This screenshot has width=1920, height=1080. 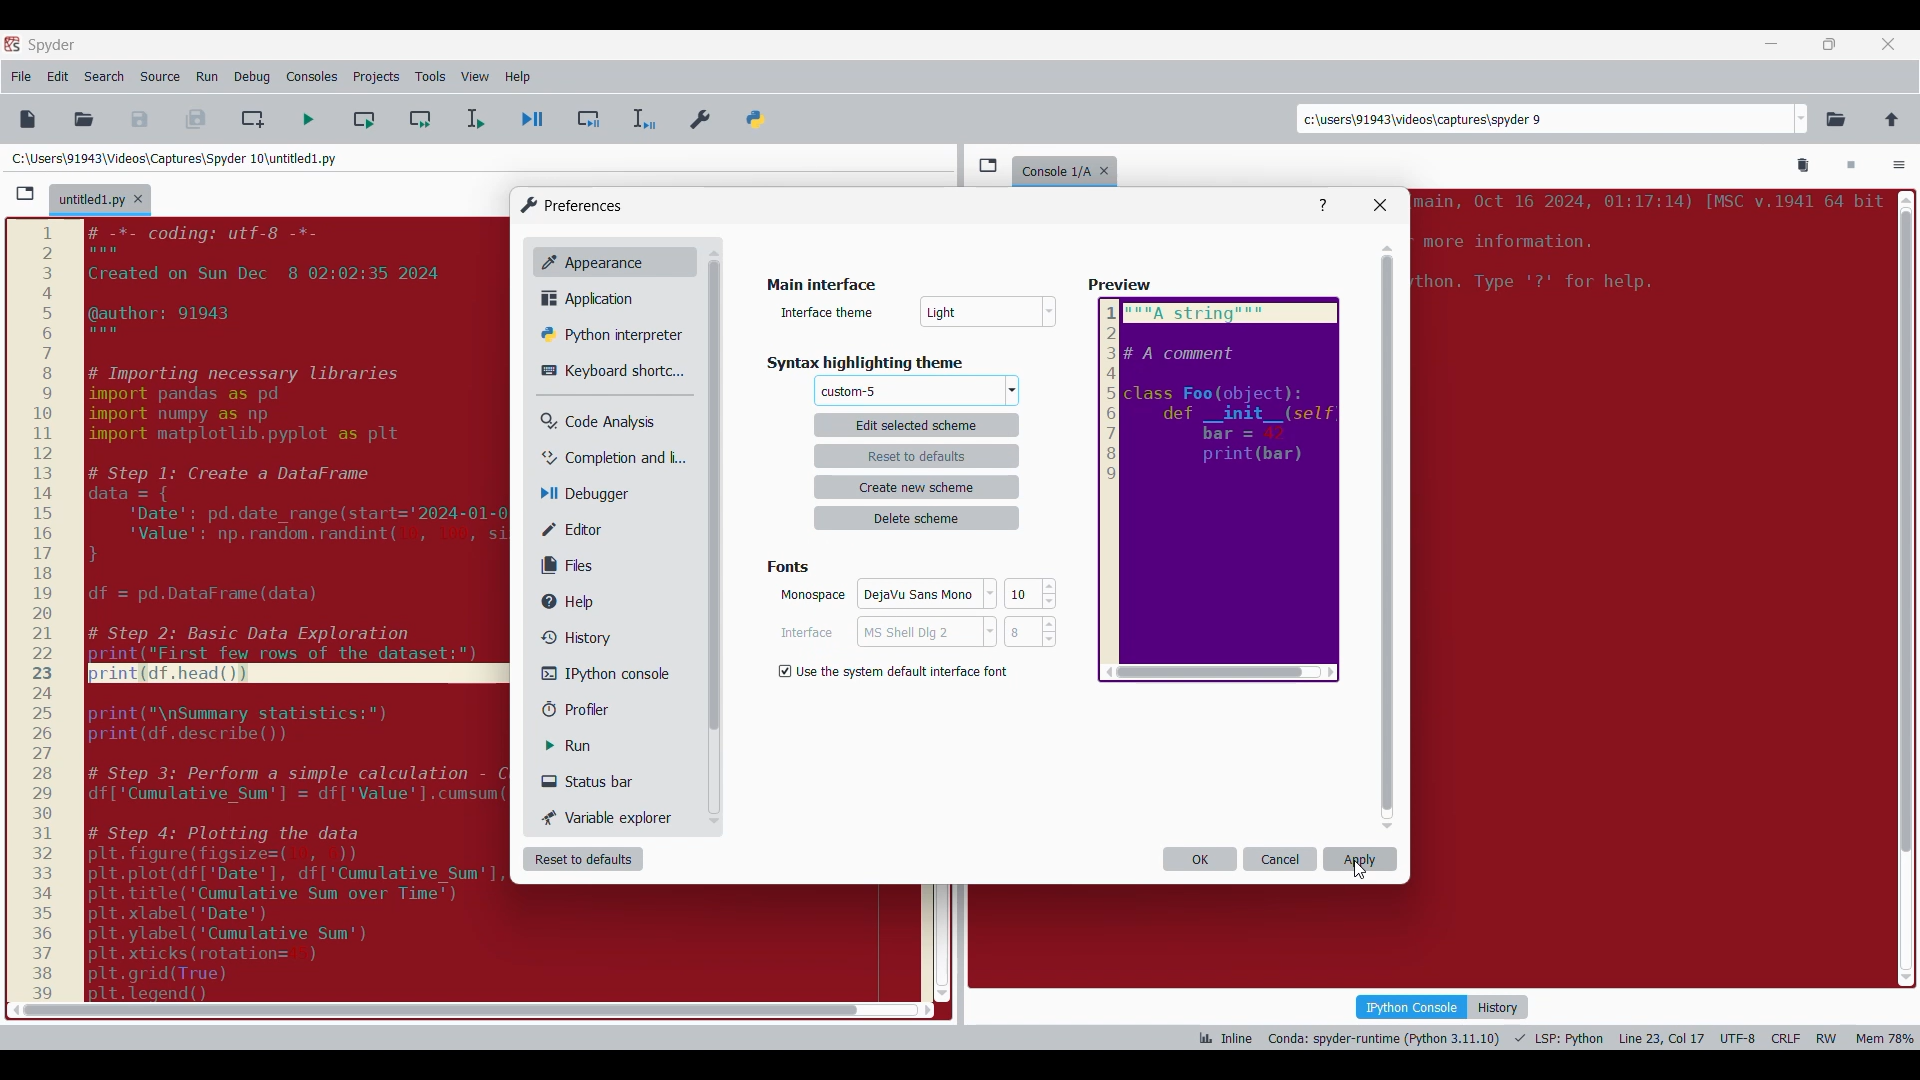 I want to click on Save file, so click(x=141, y=119).